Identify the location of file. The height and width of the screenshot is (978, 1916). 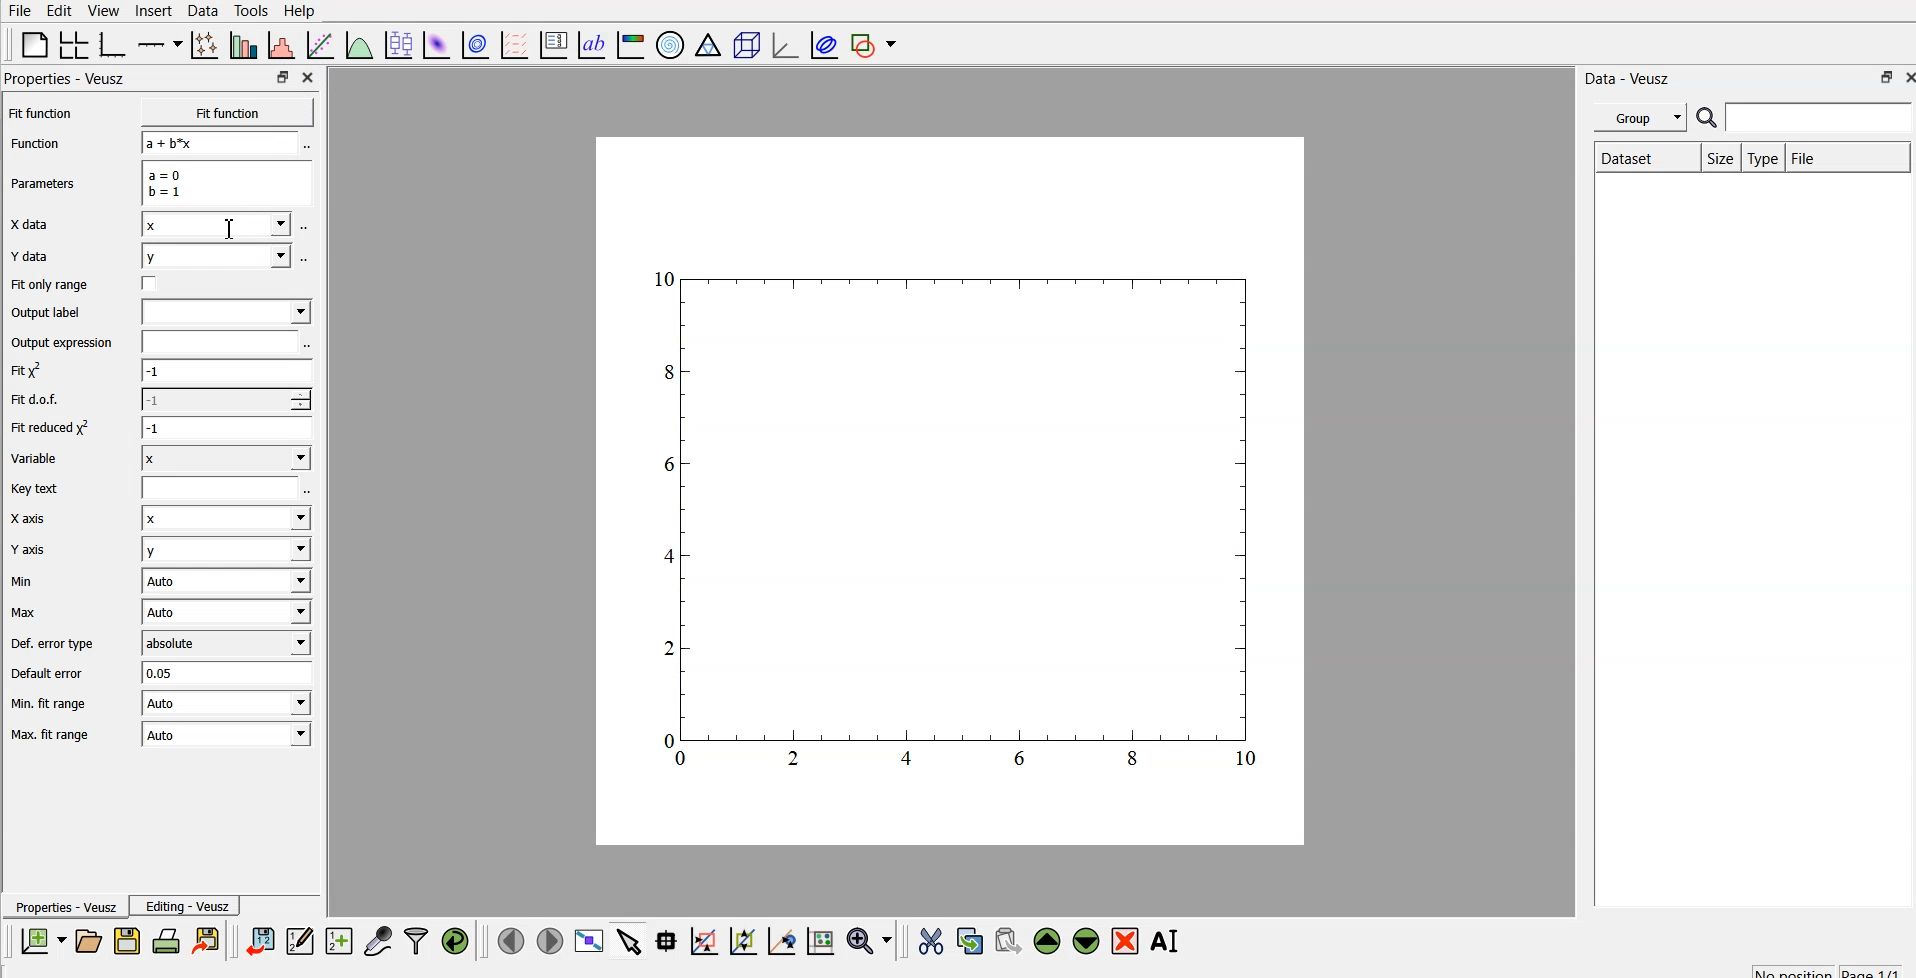
(1844, 157).